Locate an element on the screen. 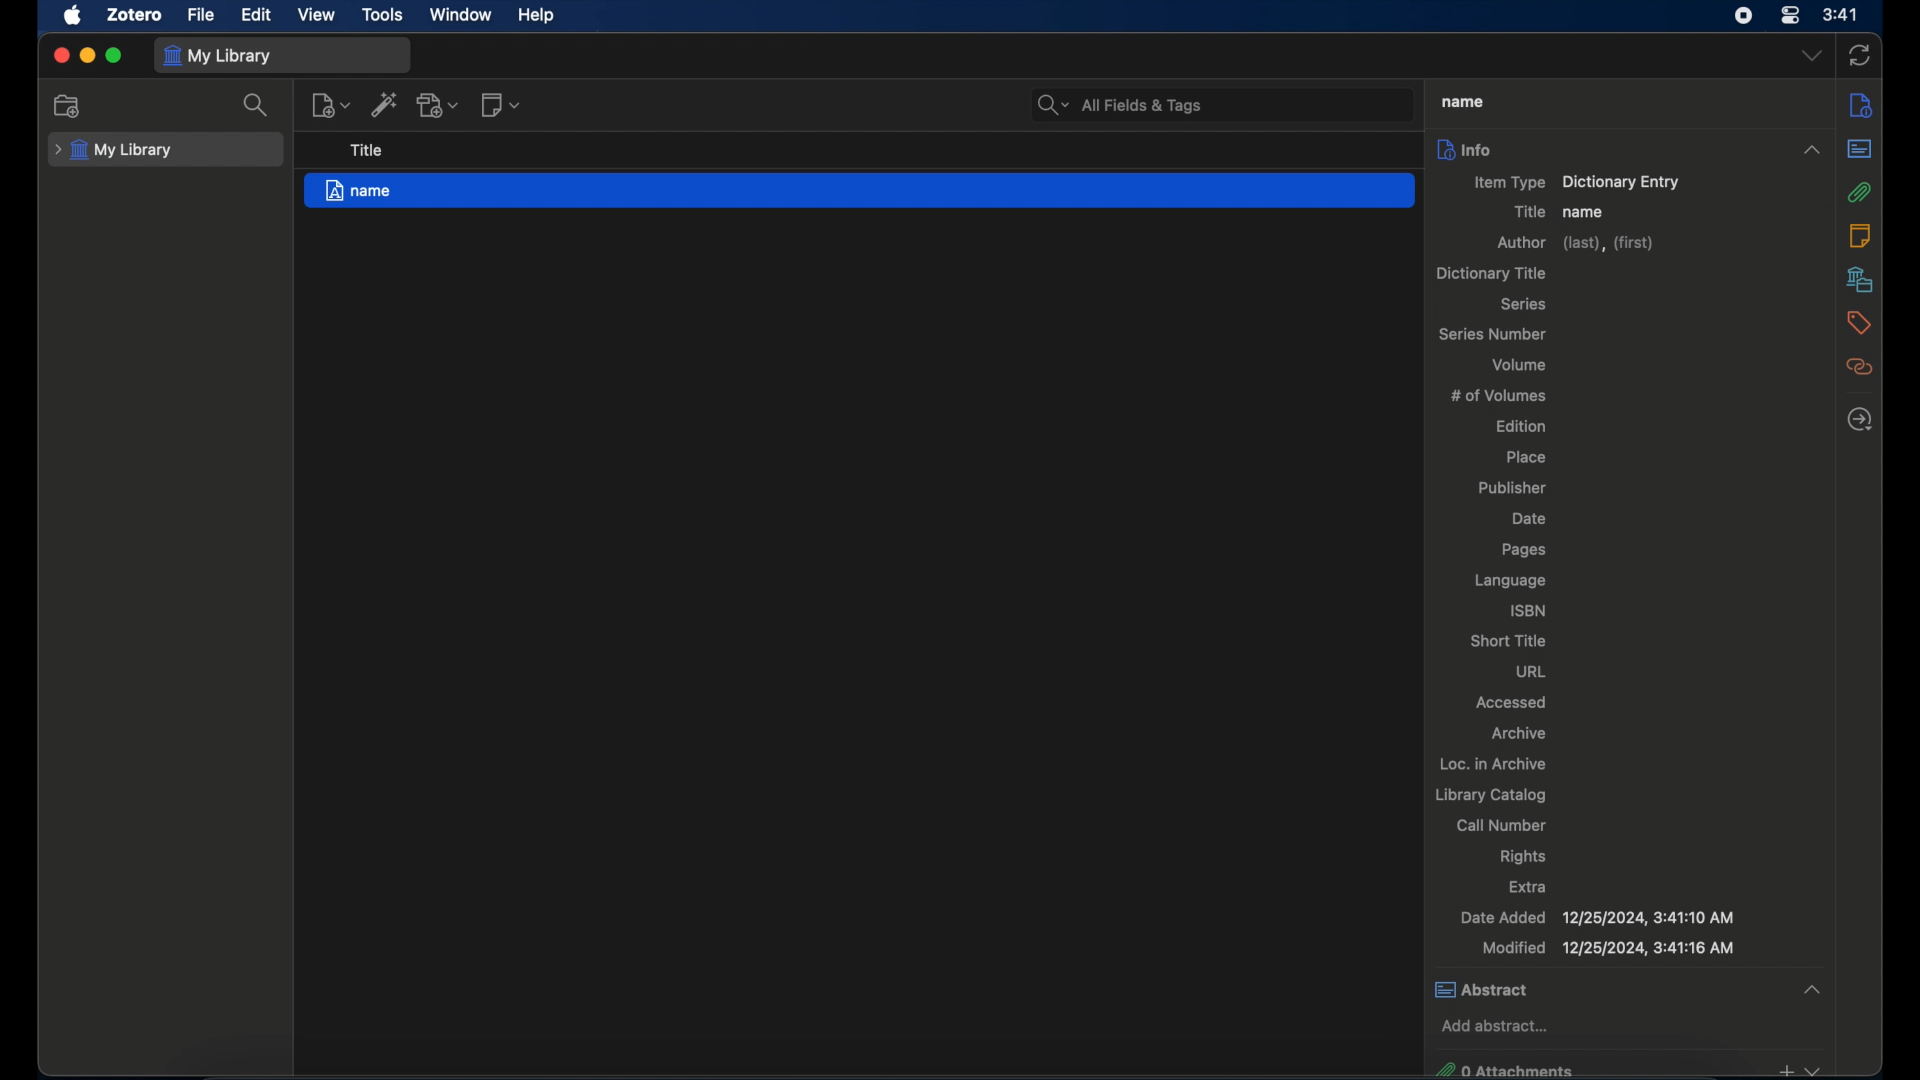  0 attachments is located at coordinates (1626, 1068).